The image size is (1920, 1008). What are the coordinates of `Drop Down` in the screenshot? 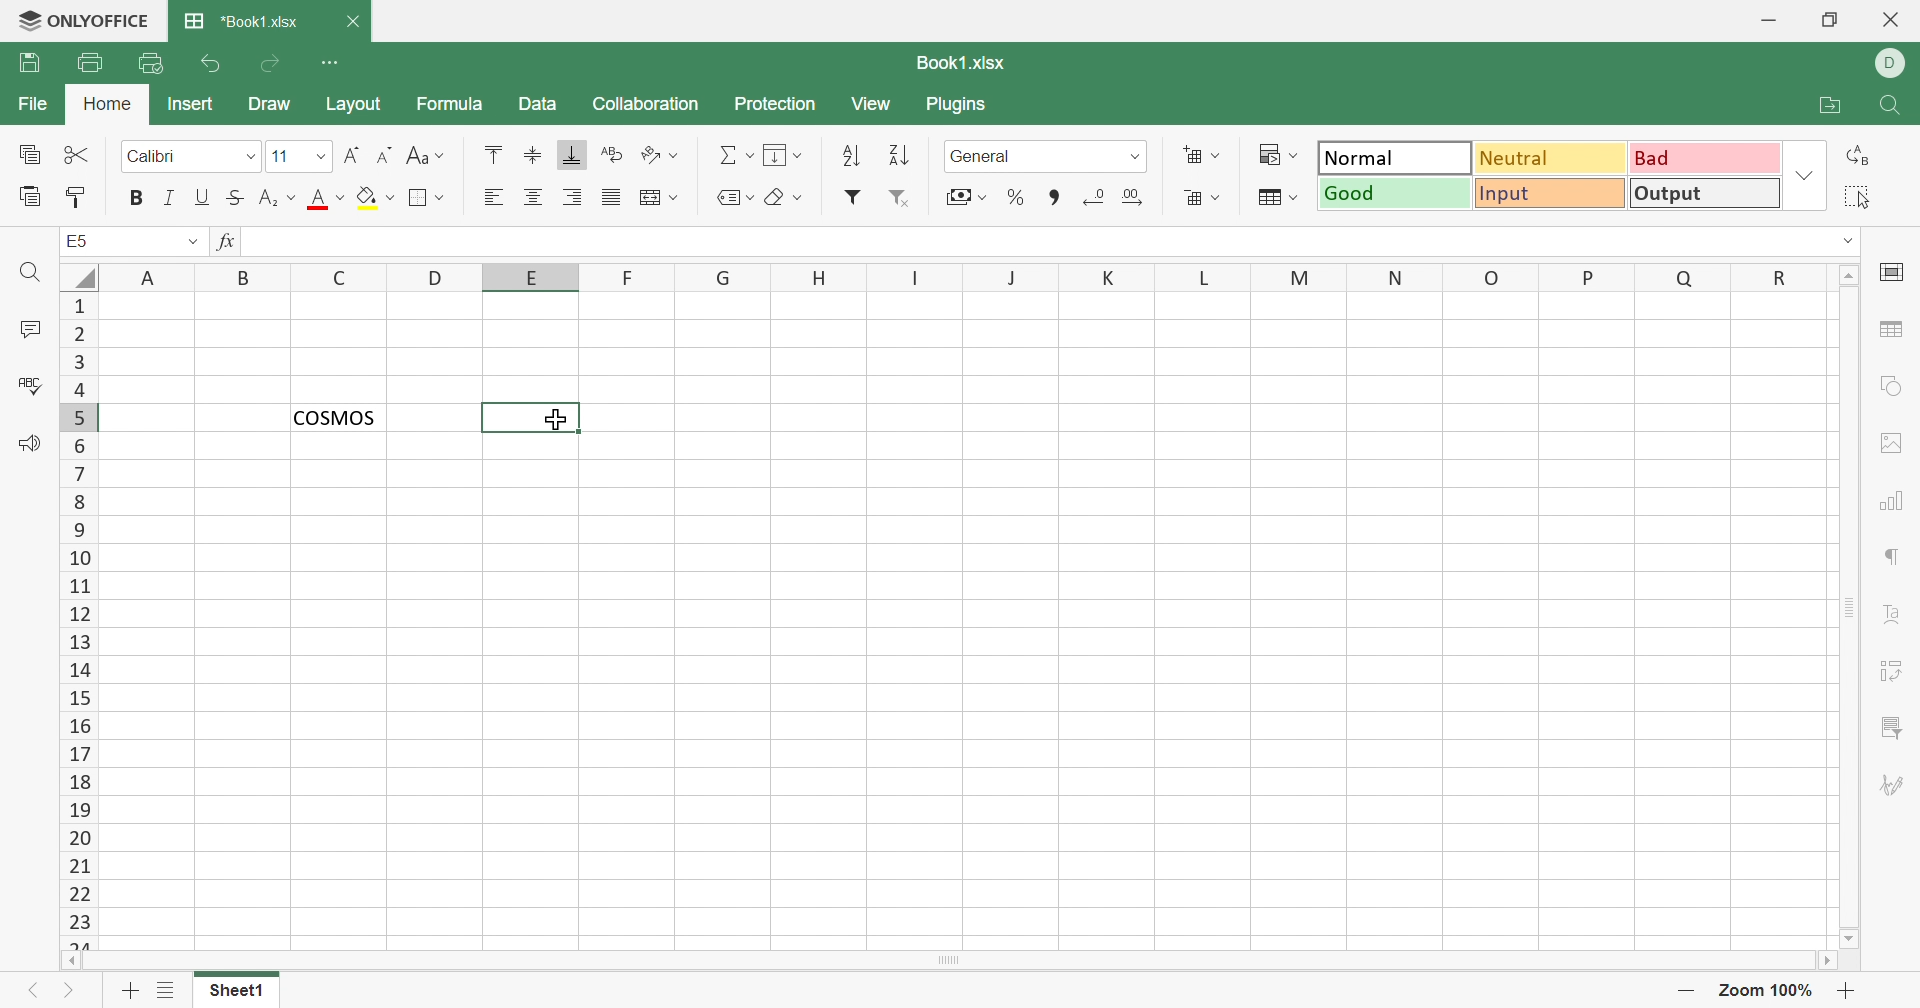 It's located at (191, 242).